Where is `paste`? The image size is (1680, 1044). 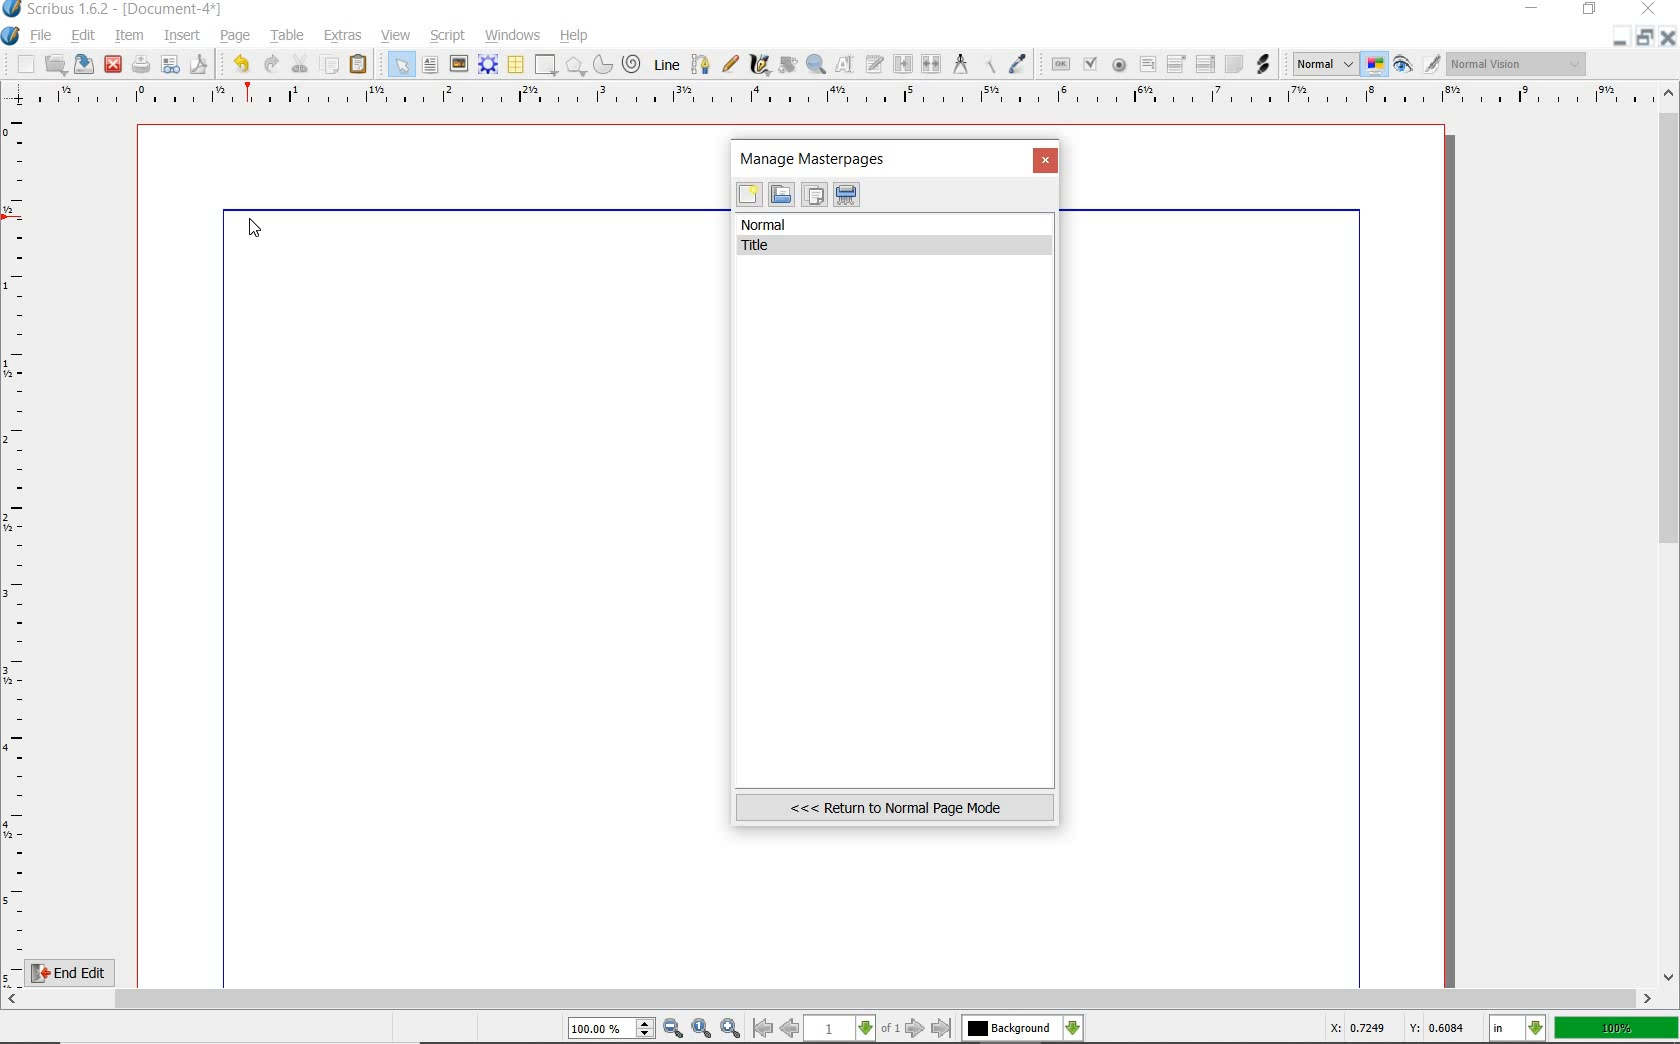
paste is located at coordinates (359, 65).